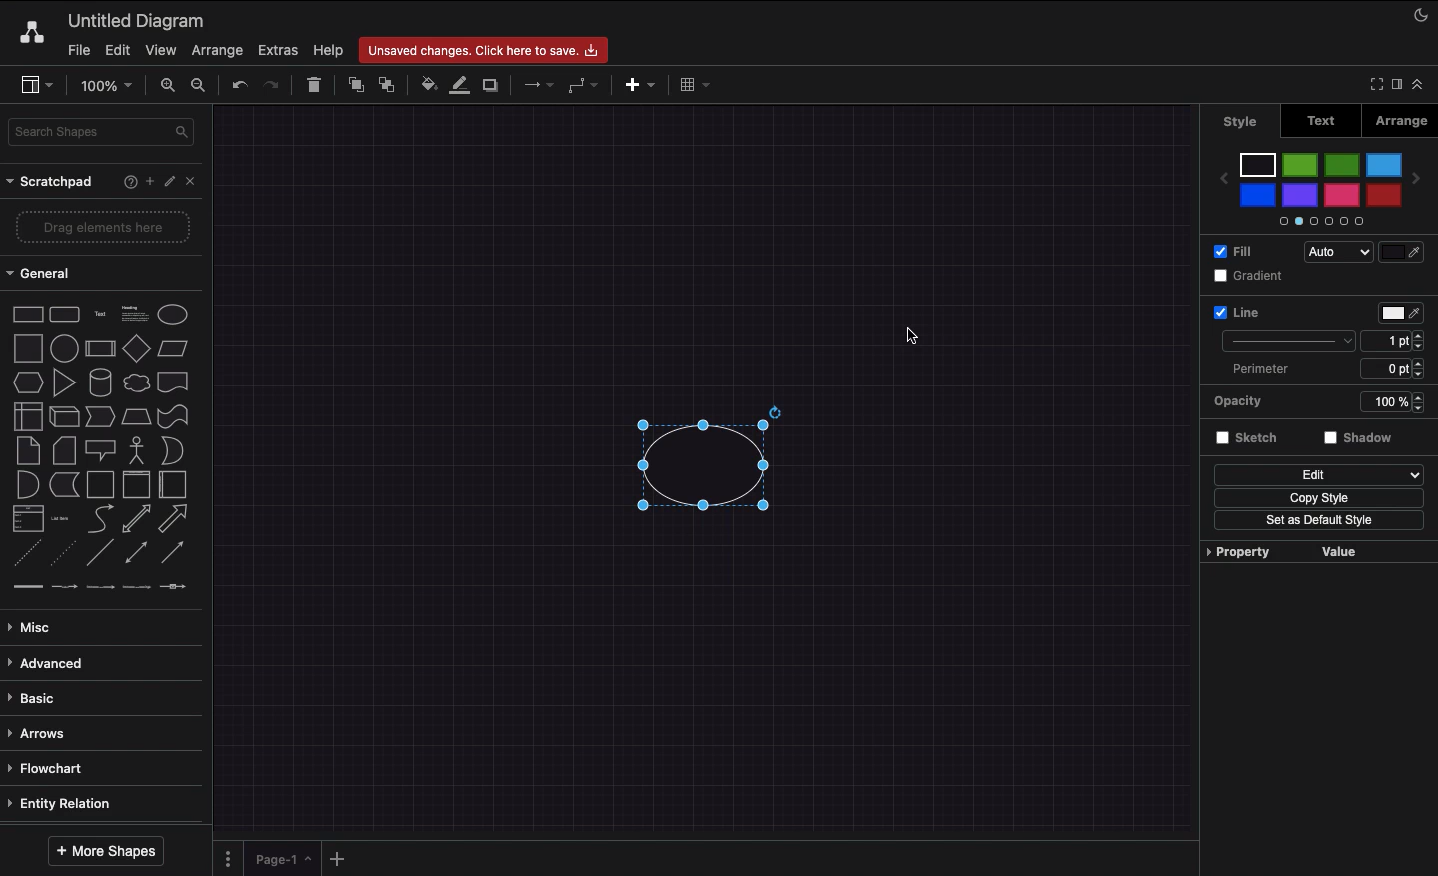 The width and height of the screenshot is (1438, 876). Describe the element at coordinates (635, 83) in the screenshot. I see `Insert` at that location.